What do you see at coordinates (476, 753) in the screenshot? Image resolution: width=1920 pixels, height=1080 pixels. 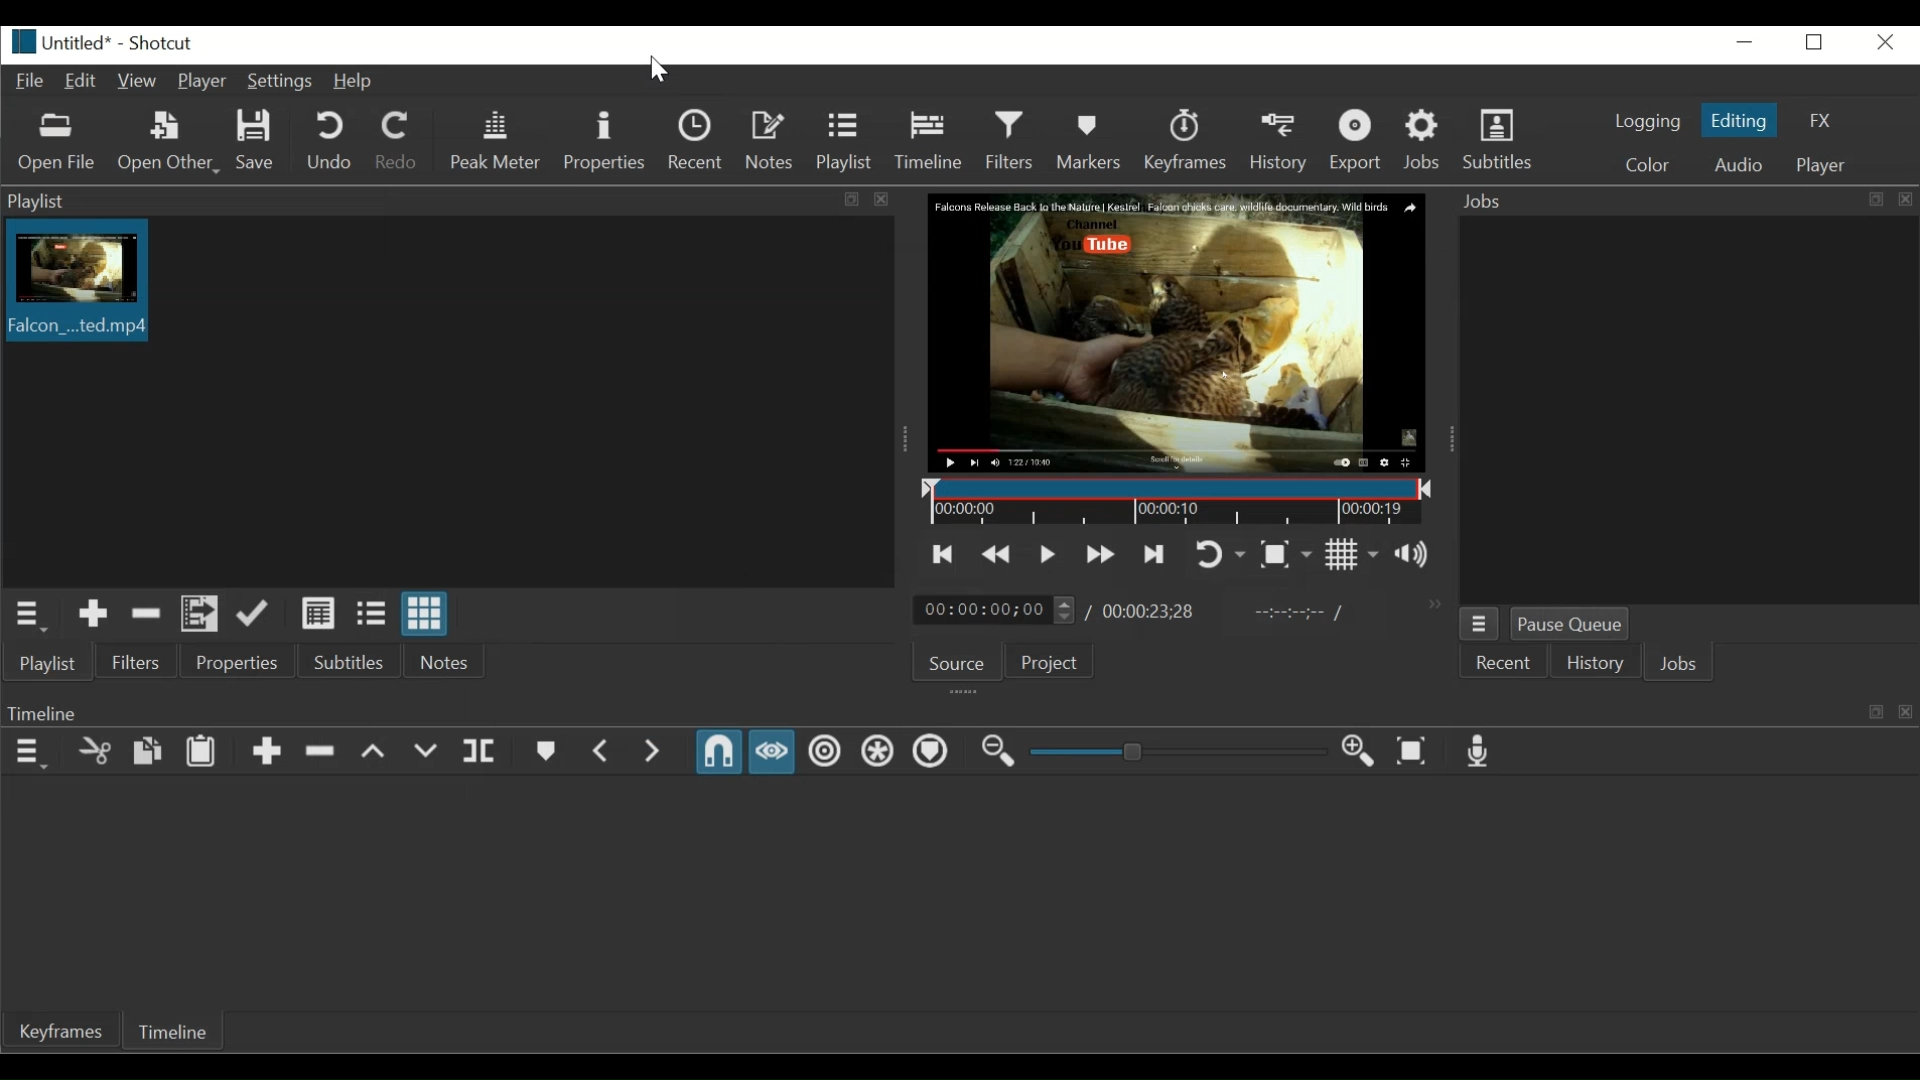 I see `Split at Playhead` at bounding box center [476, 753].